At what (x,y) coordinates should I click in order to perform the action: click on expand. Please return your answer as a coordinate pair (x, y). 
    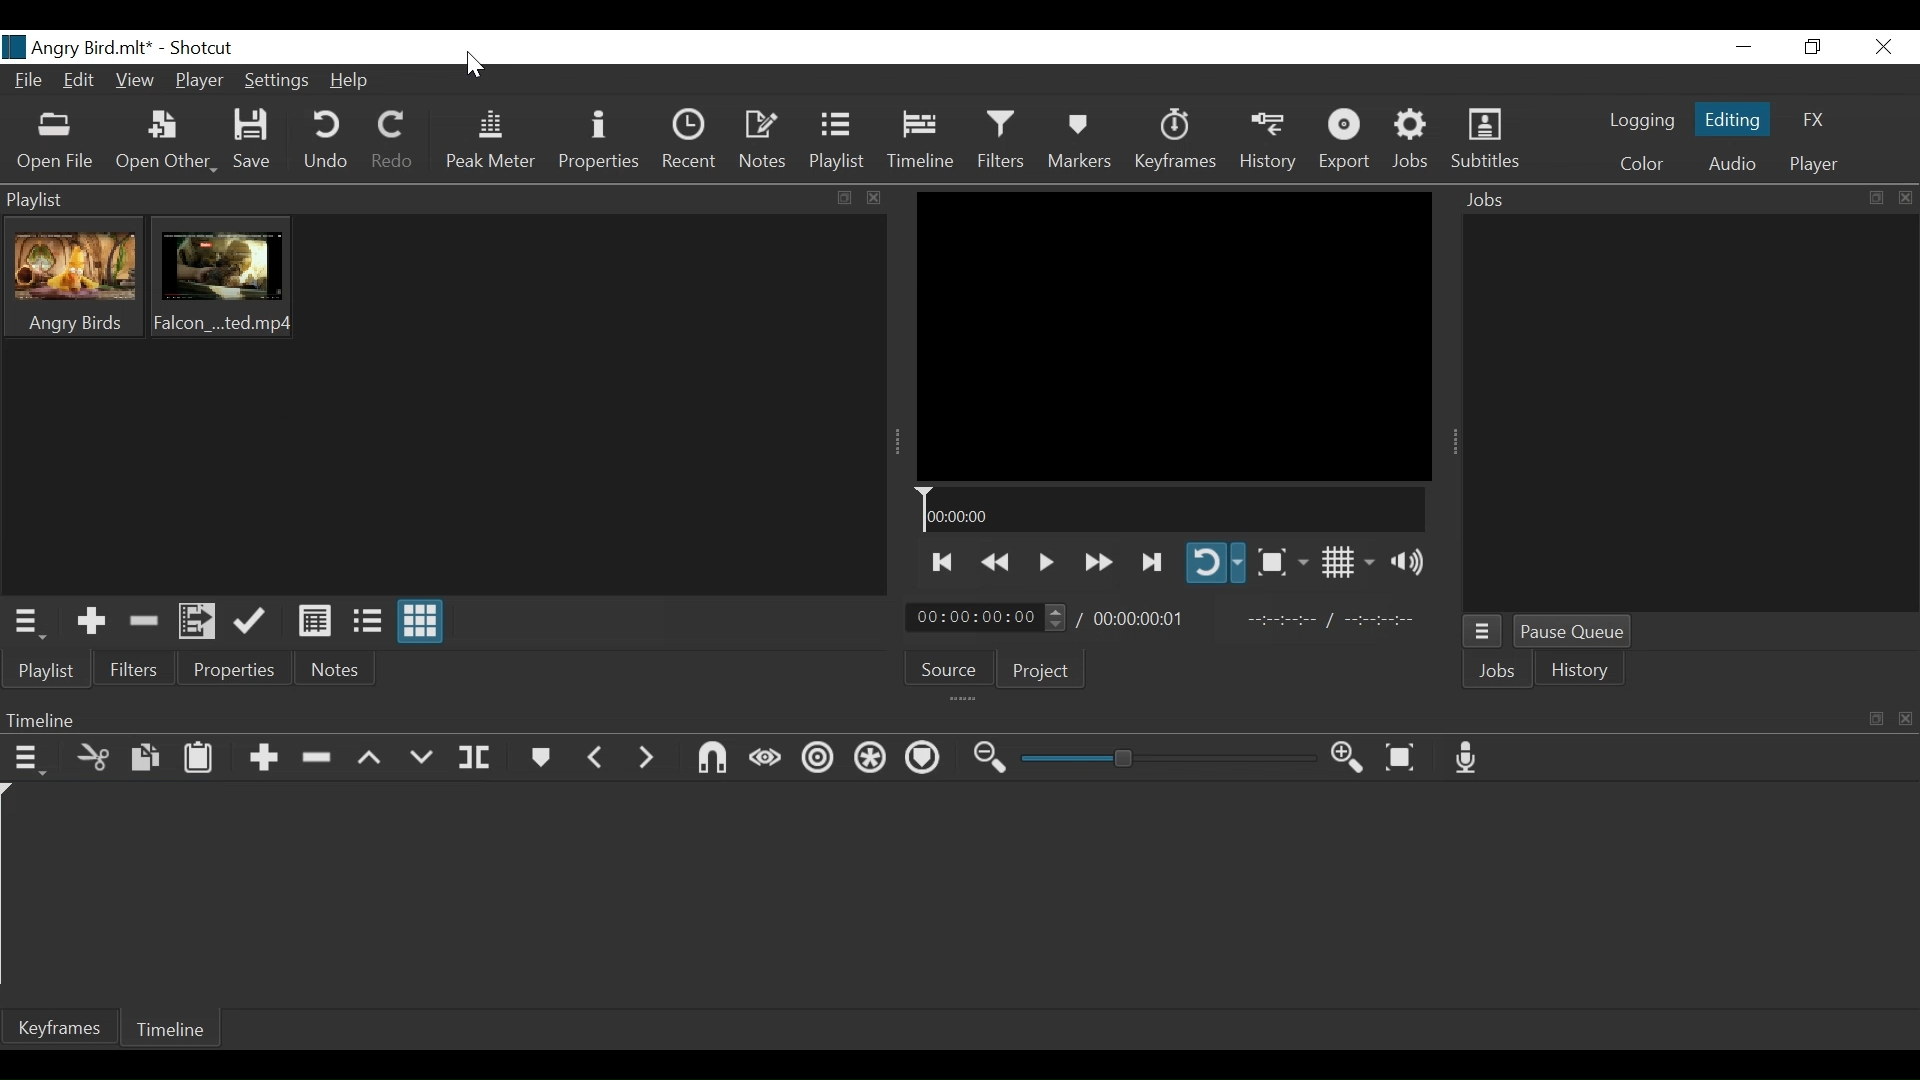
    Looking at the image, I should click on (1877, 198).